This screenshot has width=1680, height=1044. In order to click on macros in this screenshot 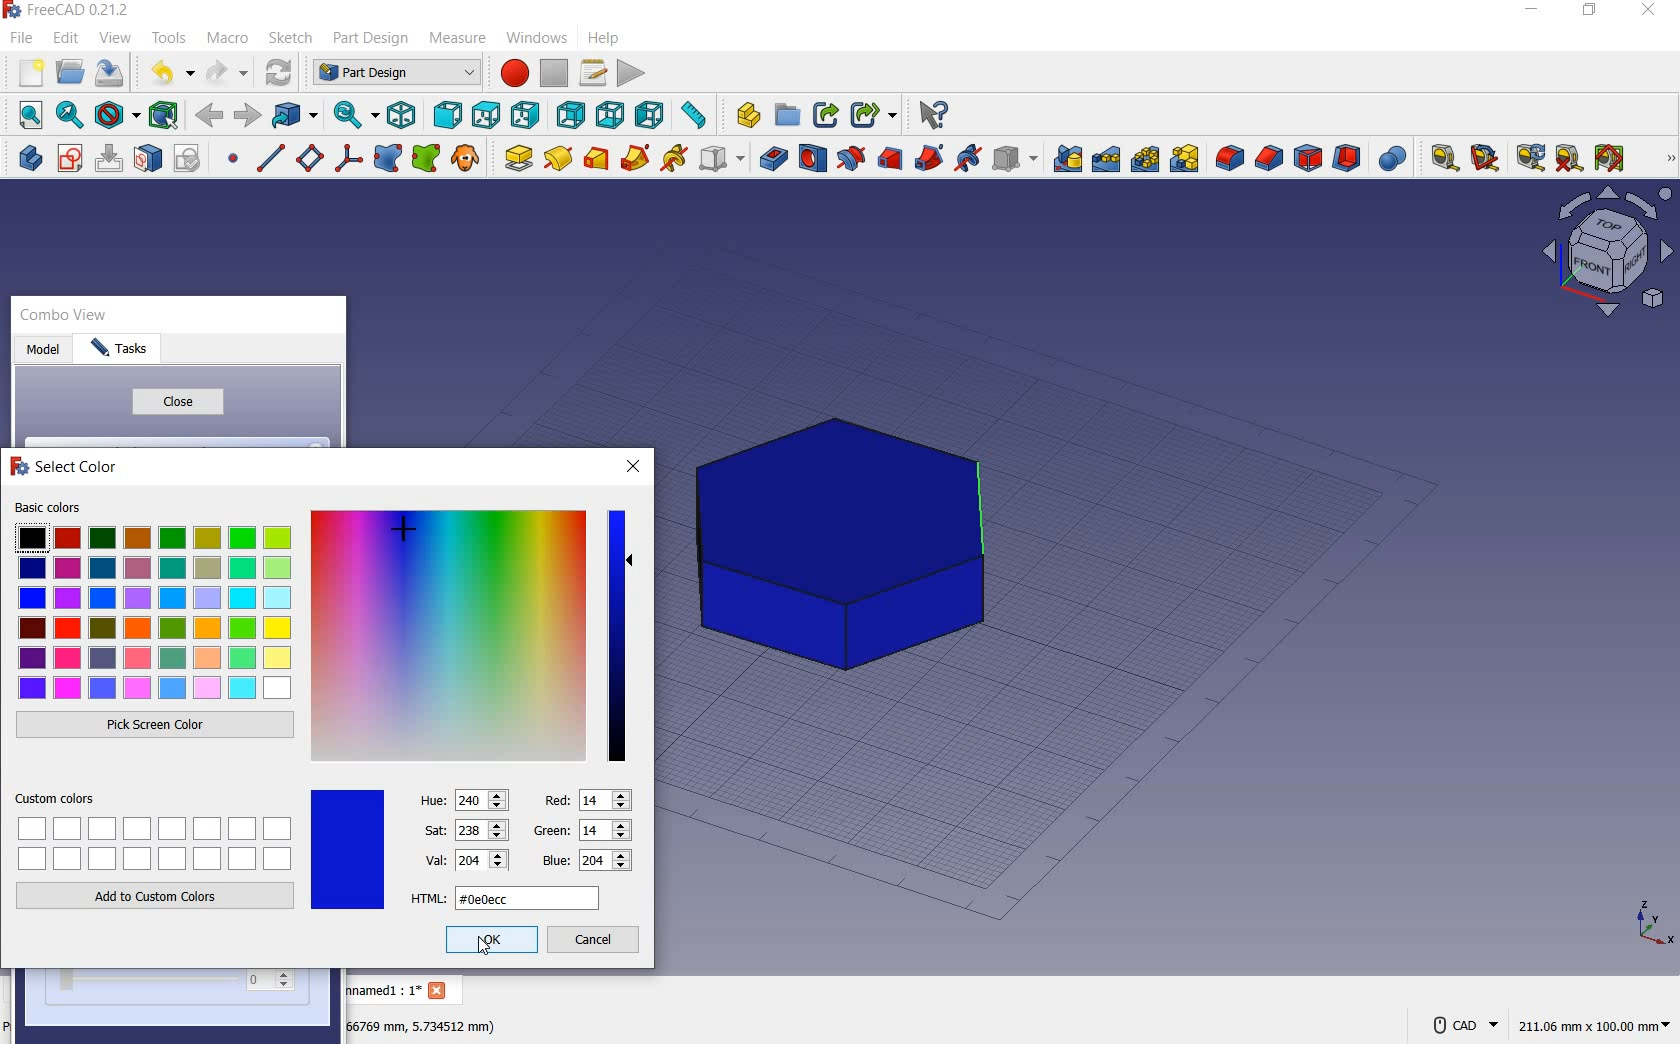, I will do `click(592, 73)`.